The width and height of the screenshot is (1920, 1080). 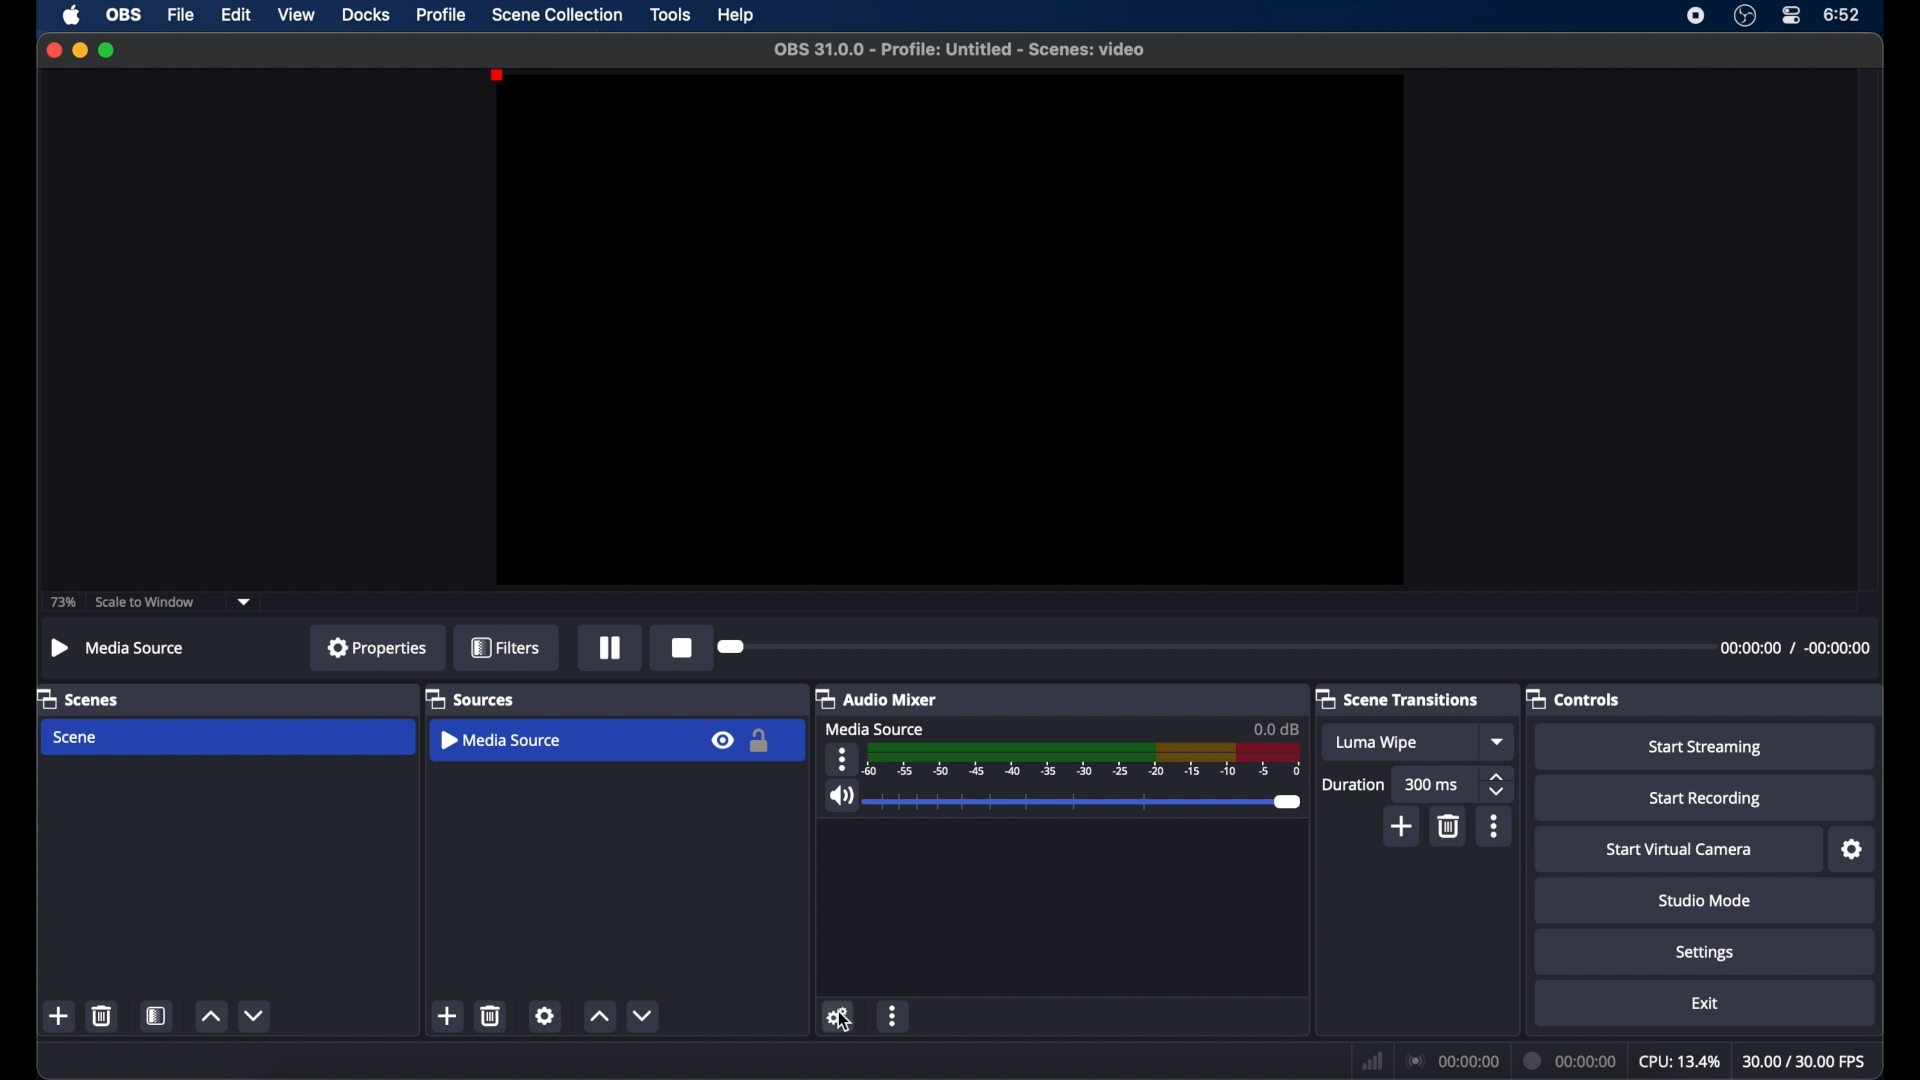 What do you see at coordinates (1495, 827) in the screenshot?
I see `more options` at bounding box center [1495, 827].